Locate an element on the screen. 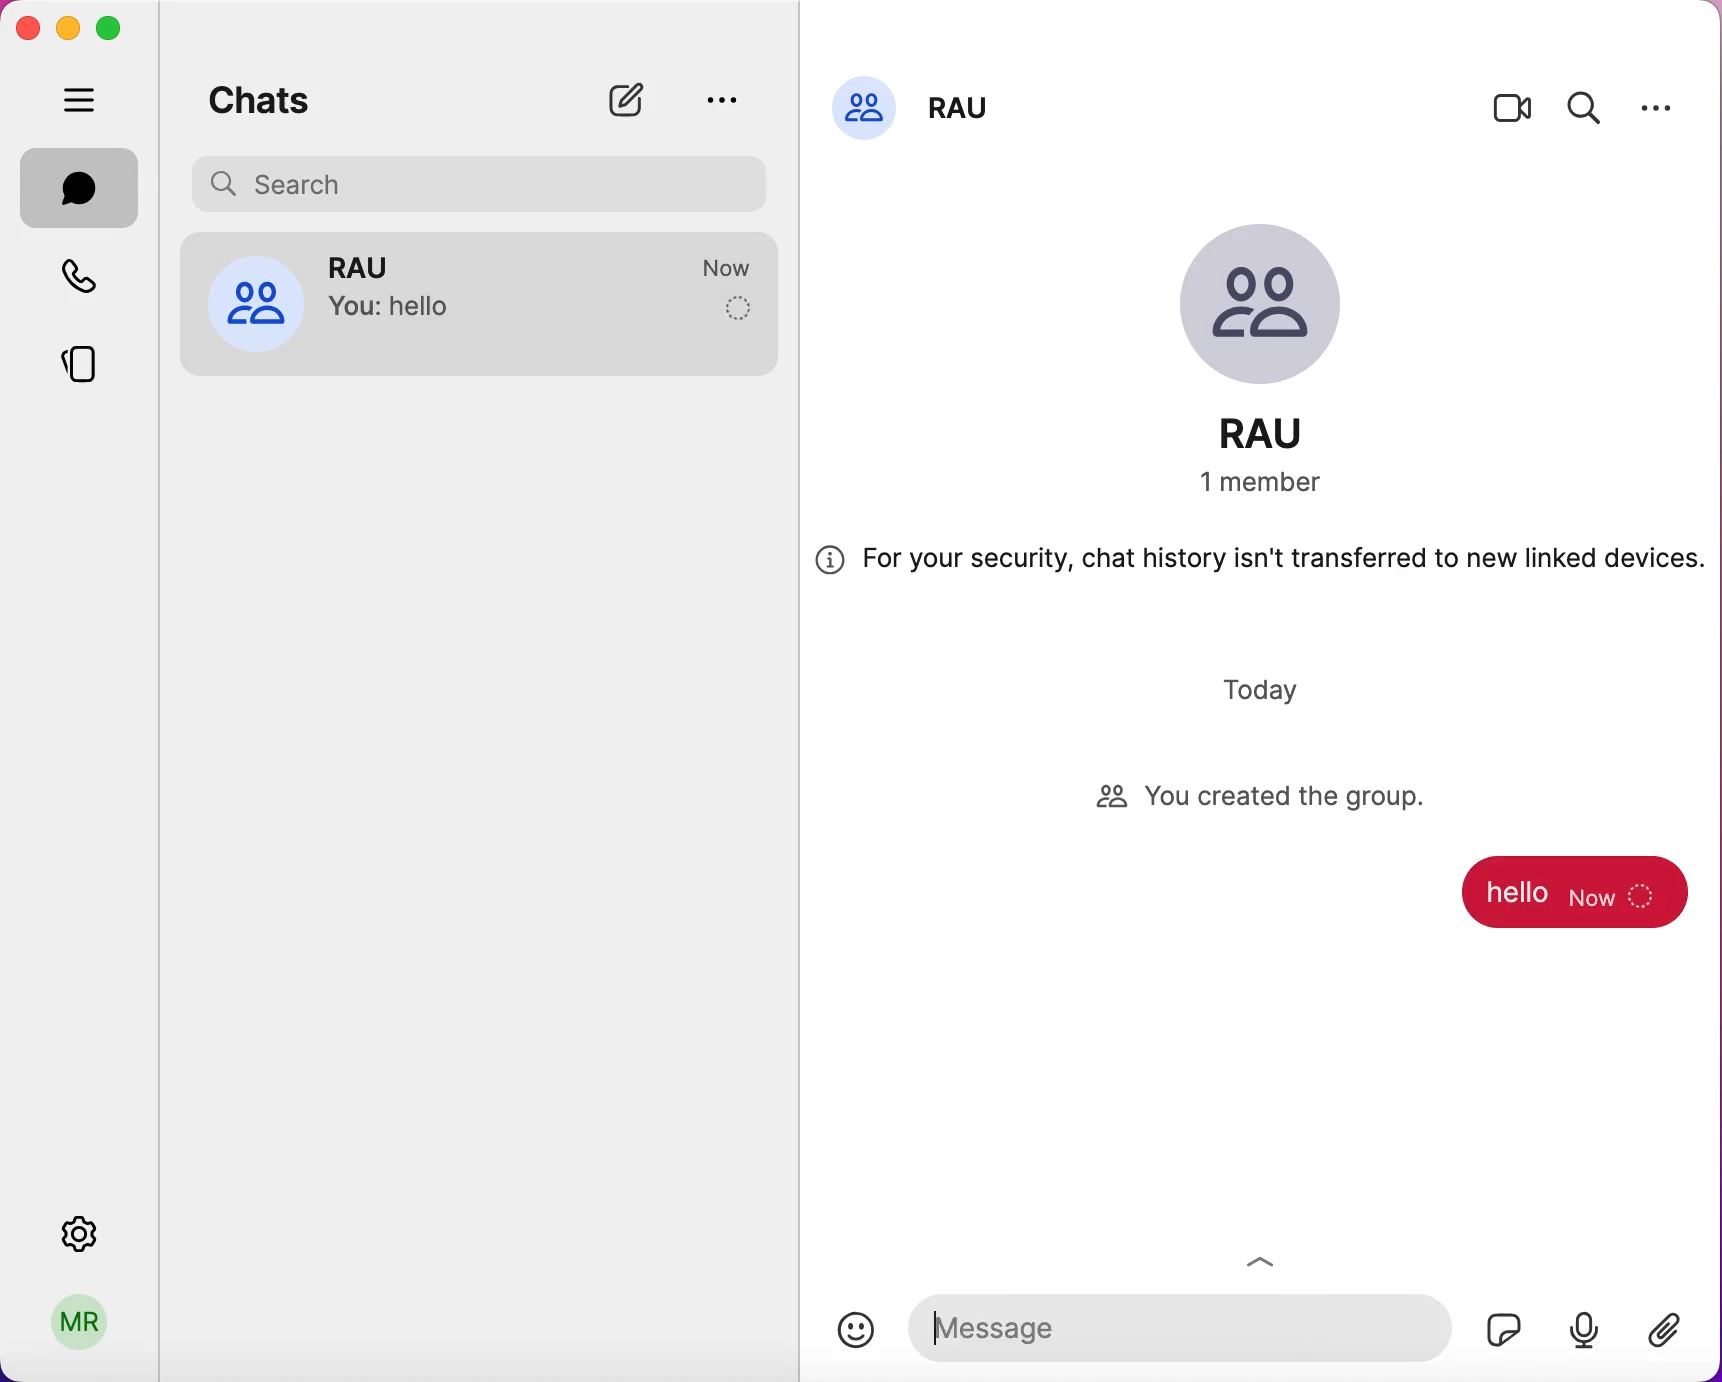  group name is located at coordinates (965, 102).